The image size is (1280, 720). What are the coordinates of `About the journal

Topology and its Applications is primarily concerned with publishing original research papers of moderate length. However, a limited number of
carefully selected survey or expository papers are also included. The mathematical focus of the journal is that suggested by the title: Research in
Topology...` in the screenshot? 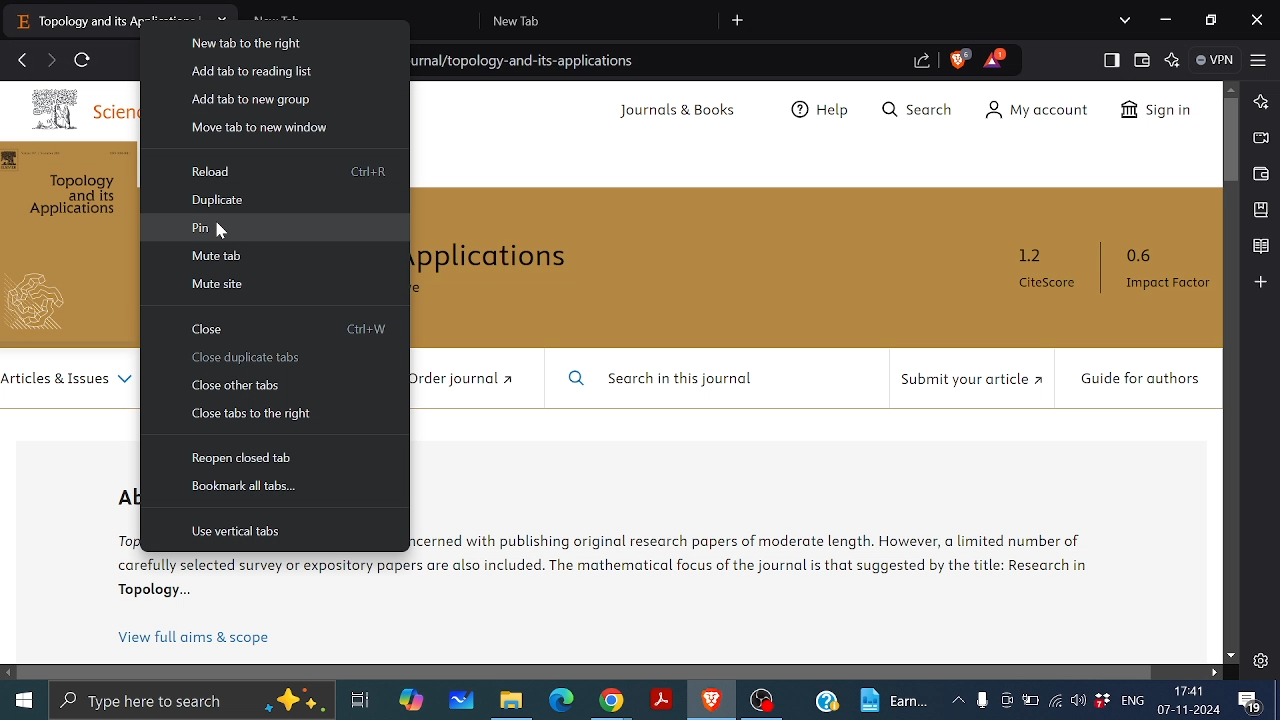 It's located at (778, 557).